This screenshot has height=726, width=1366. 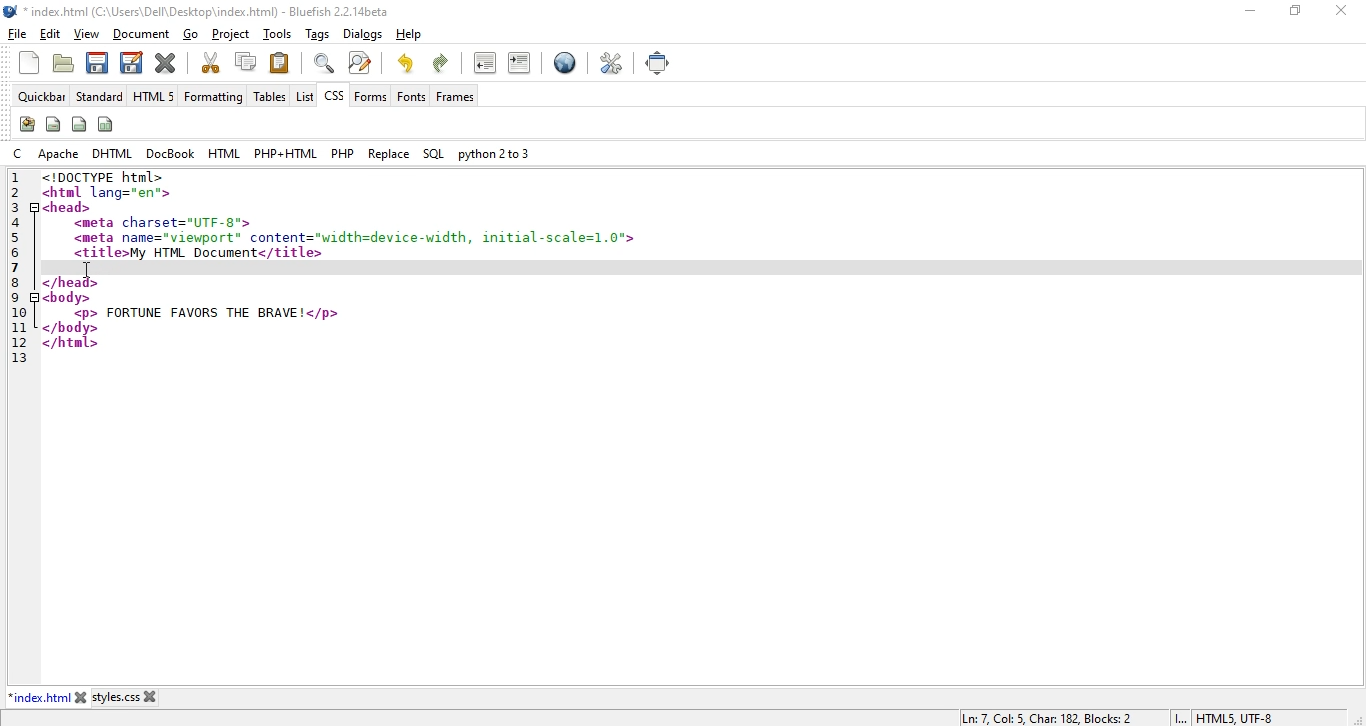 What do you see at coordinates (72, 343) in the screenshot?
I see `</html>` at bounding box center [72, 343].